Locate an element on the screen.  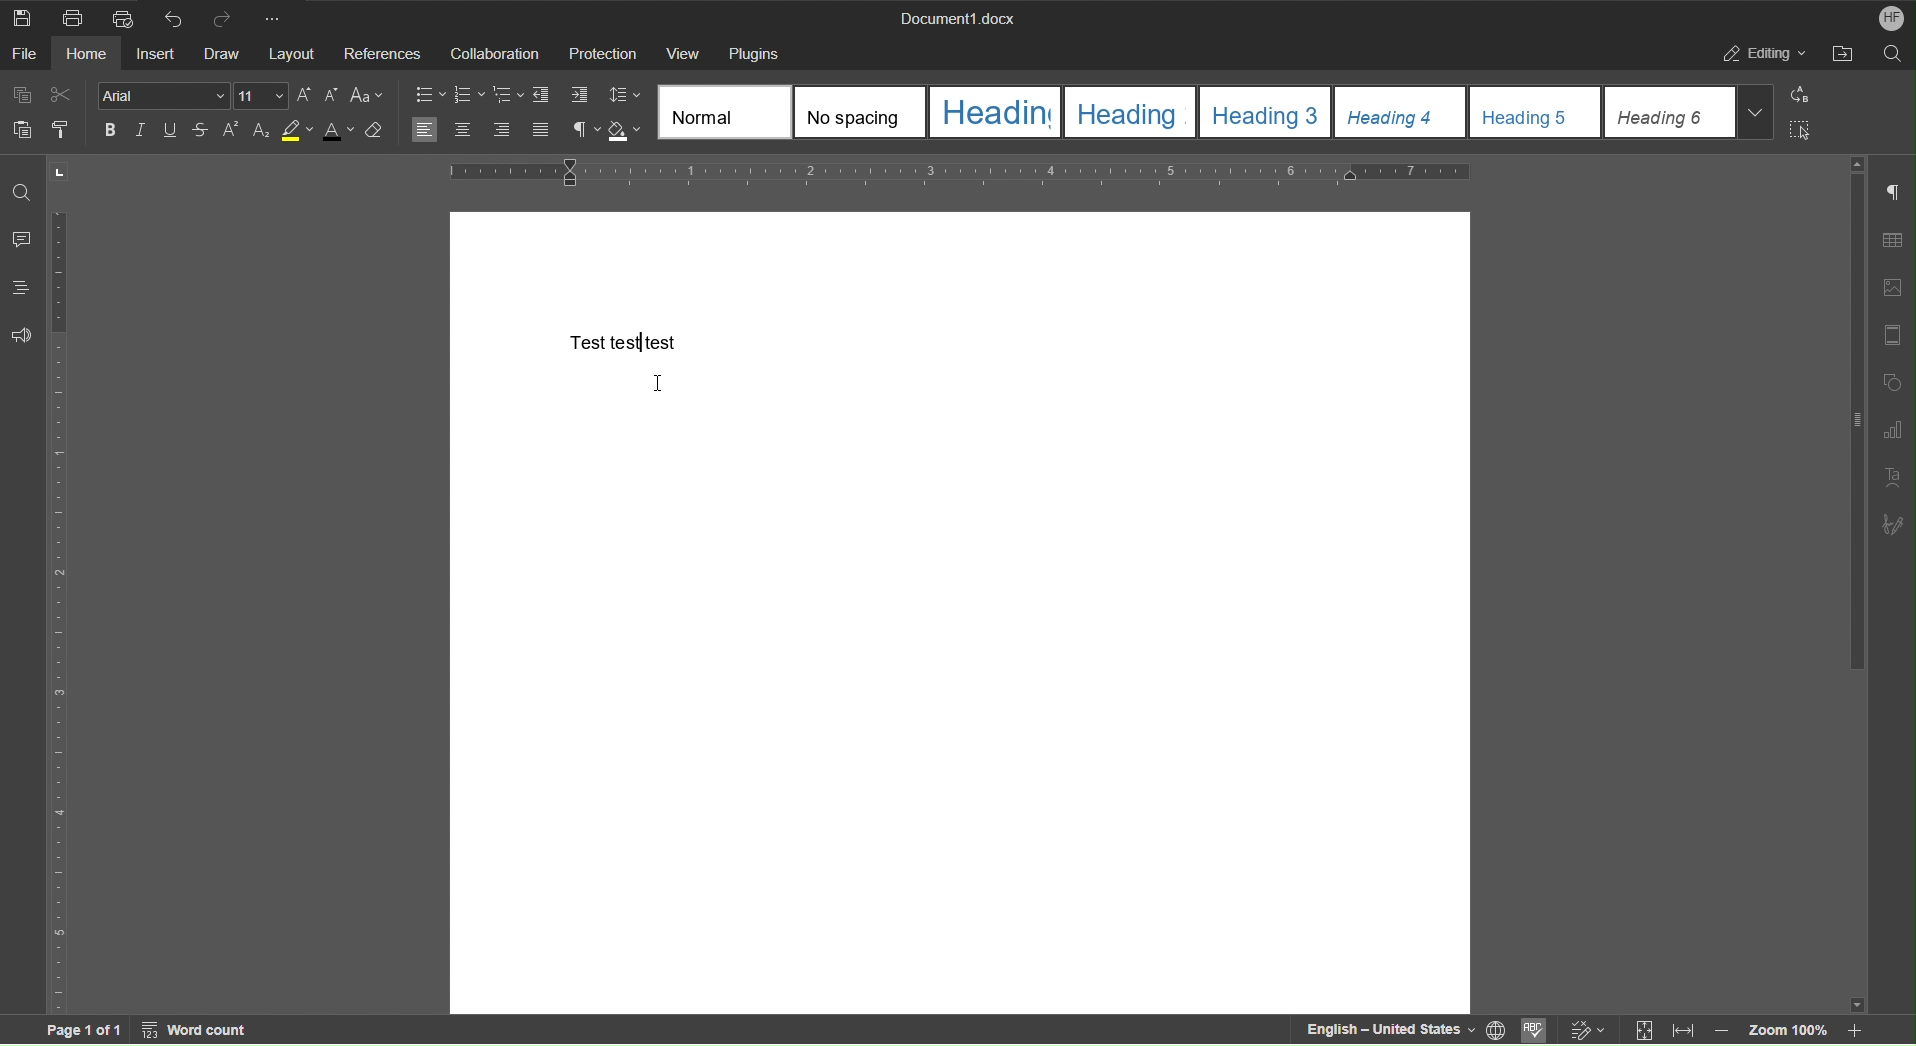
Heading 6 is located at coordinates (1690, 112).